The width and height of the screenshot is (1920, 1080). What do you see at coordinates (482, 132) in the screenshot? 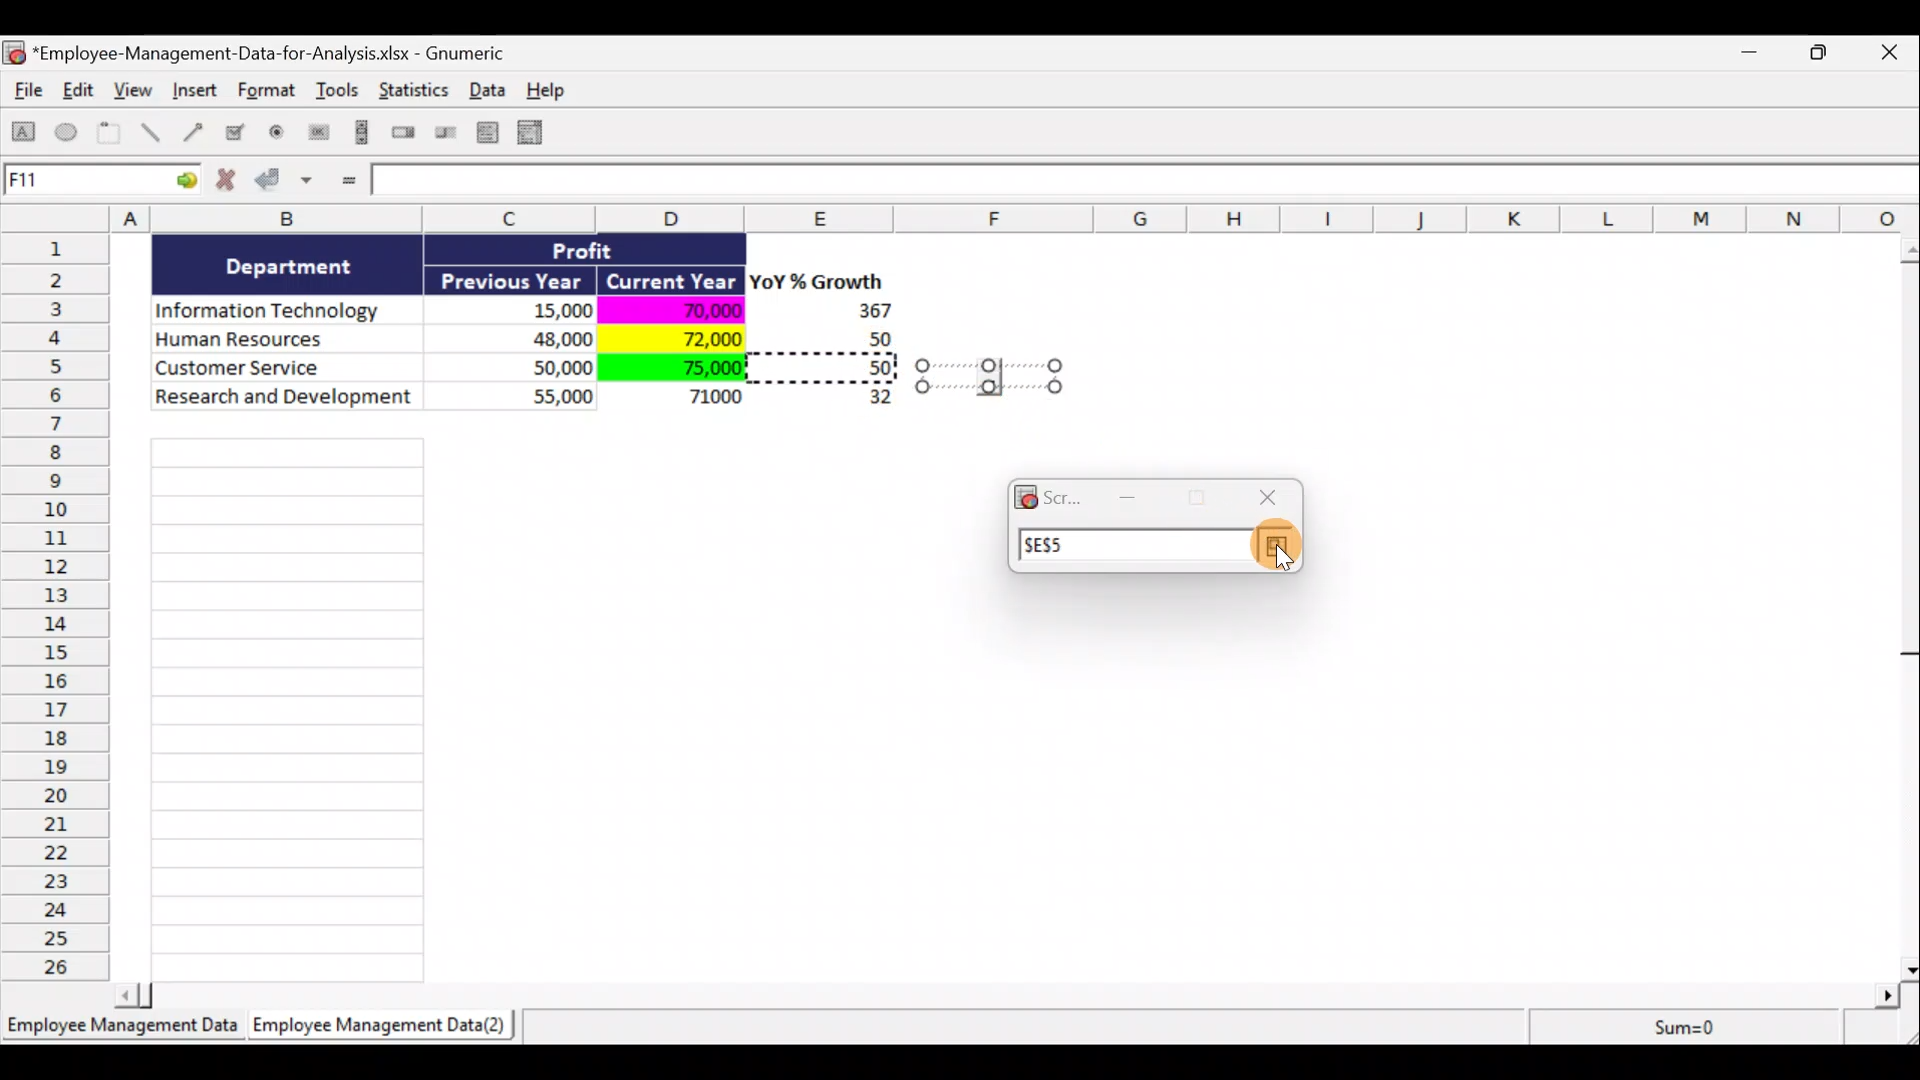
I see `Create a list` at bounding box center [482, 132].